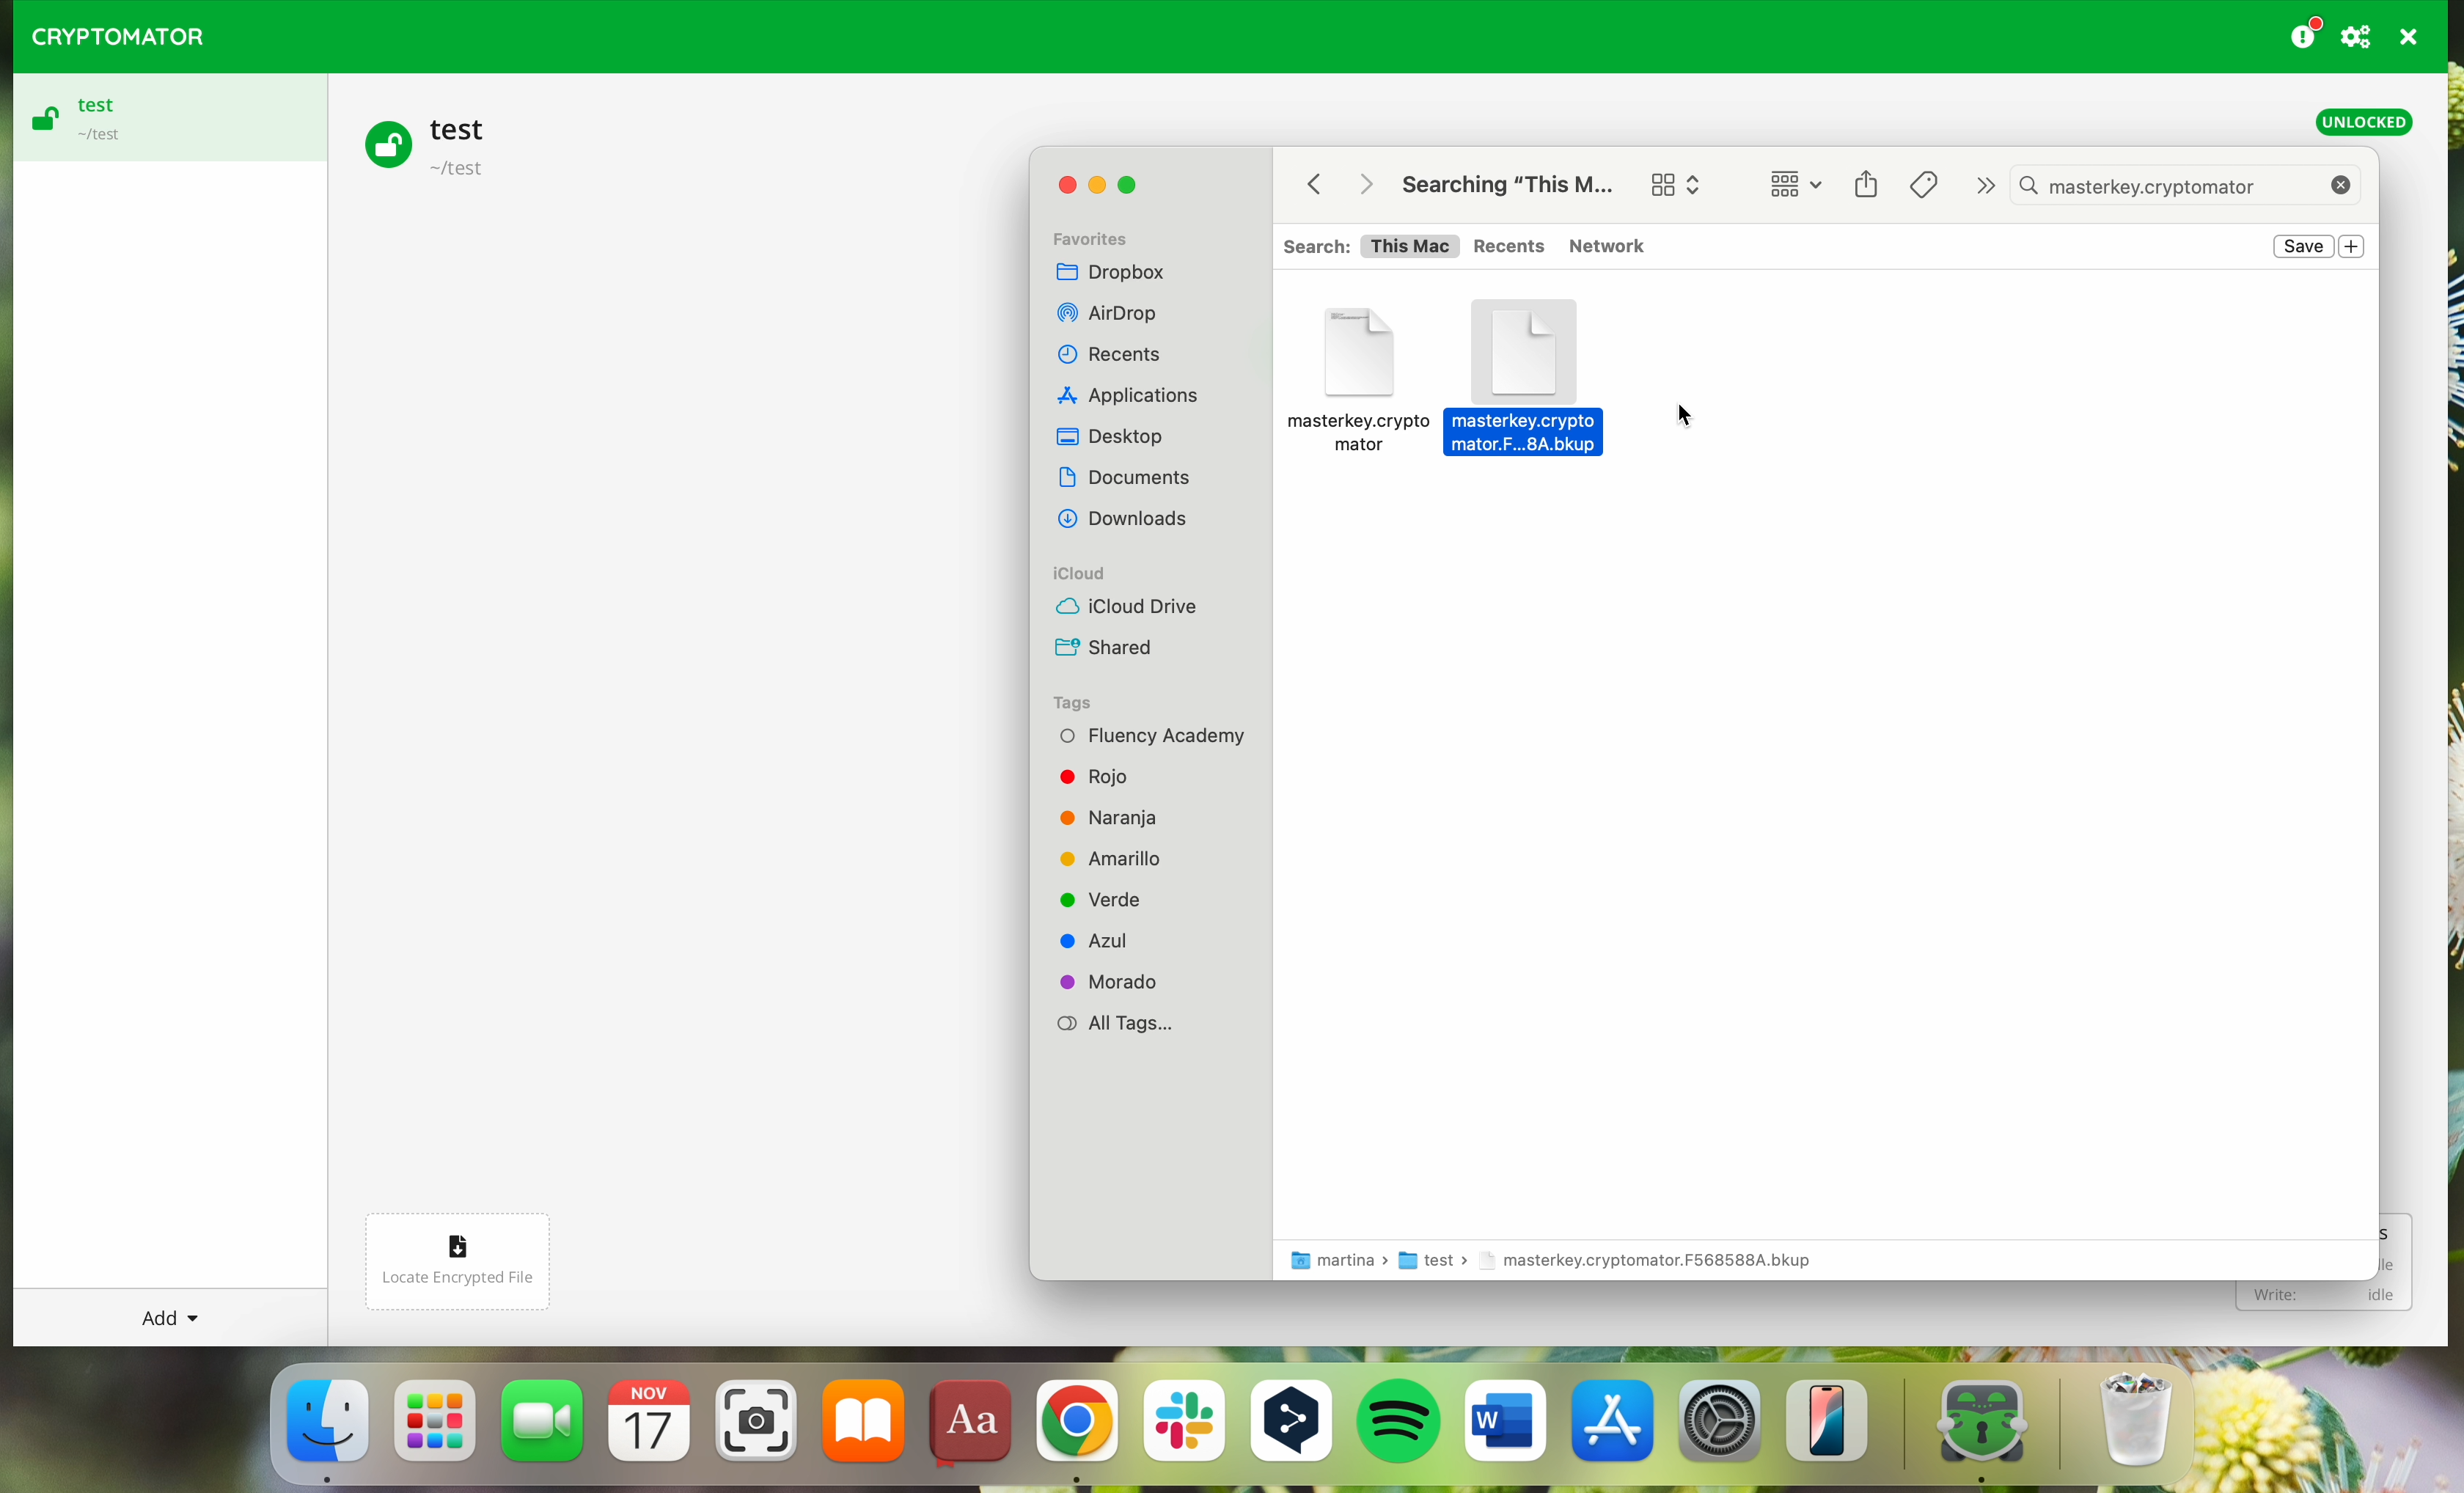 The height and width of the screenshot is (1493, 2464). What do you see at coordinates (1311, 244) in the screenshot?
I see `Search` at bounding box center [1311, 244].